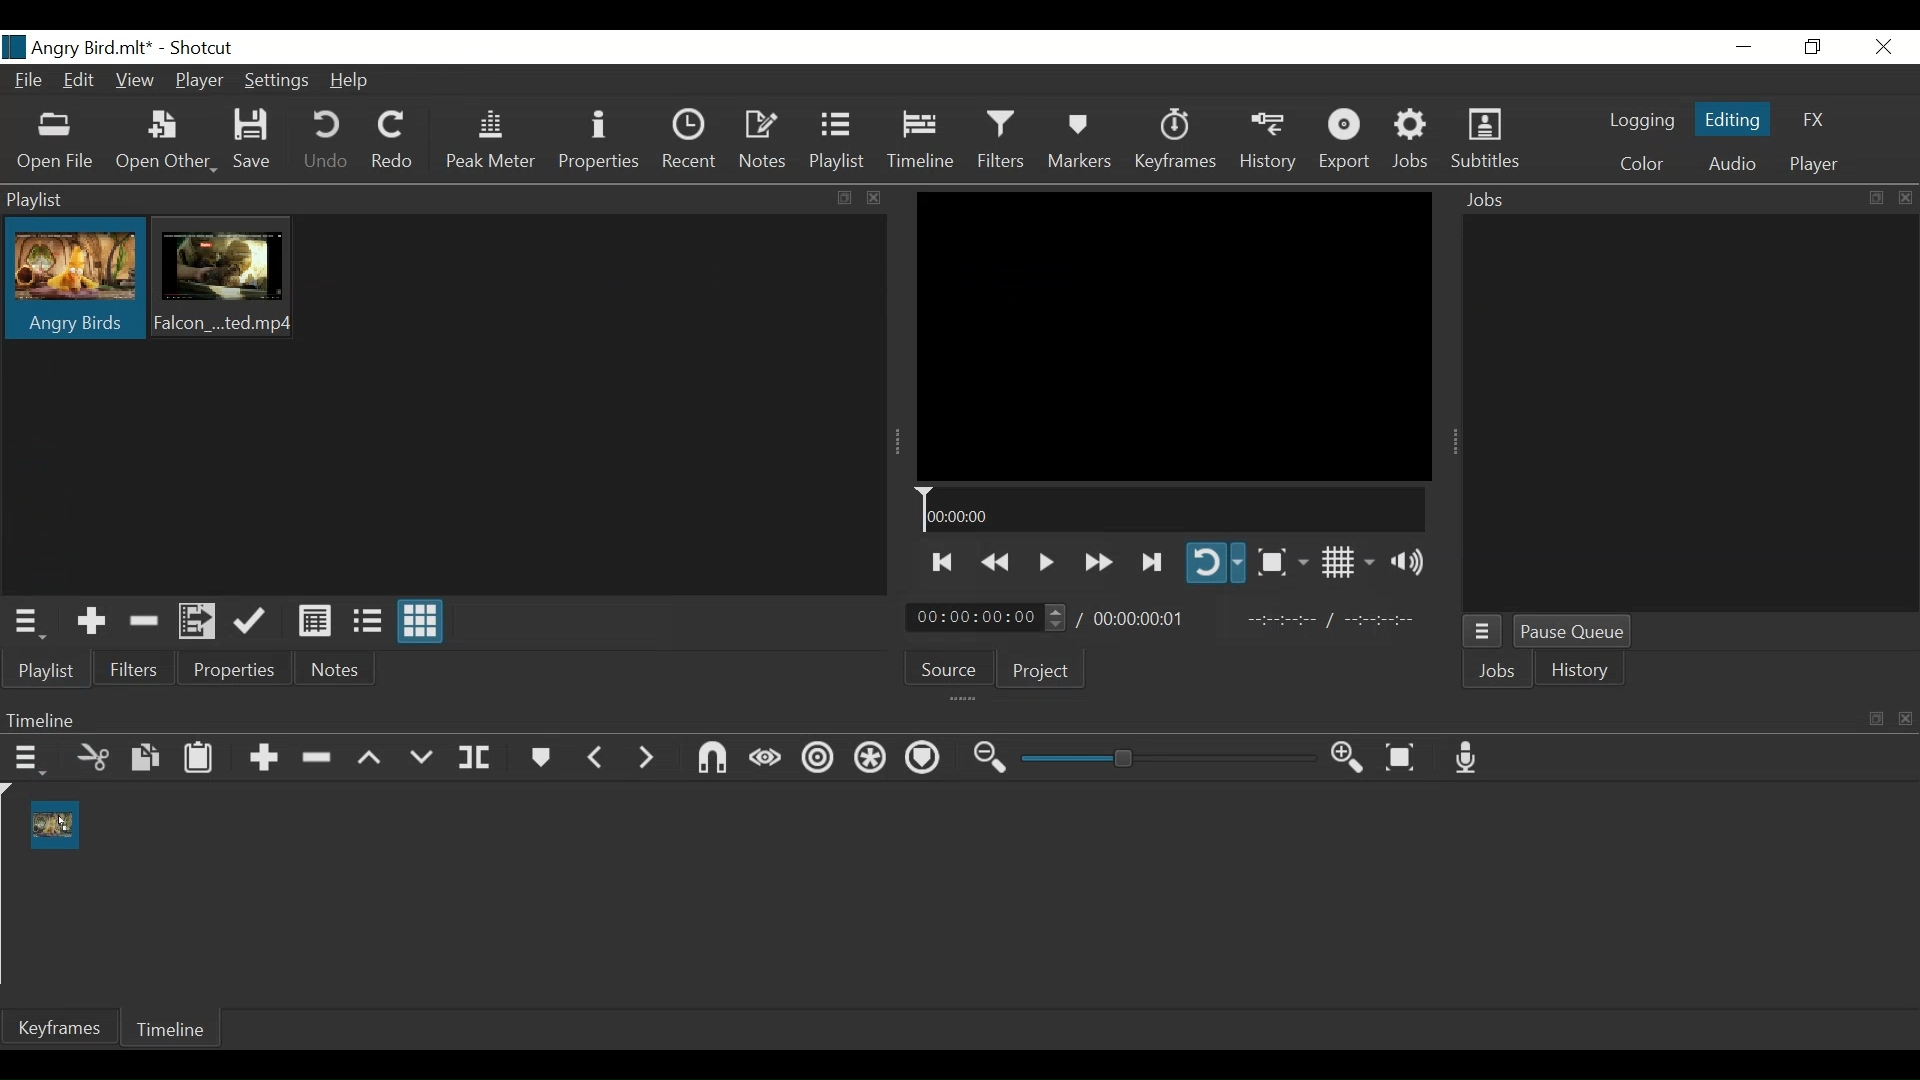 The width and height of the screenshot is (1920, 1080). What do you see at coordinates (542, 756) in the screenshot?
I see `Markers` at bounding box center [542, 756].